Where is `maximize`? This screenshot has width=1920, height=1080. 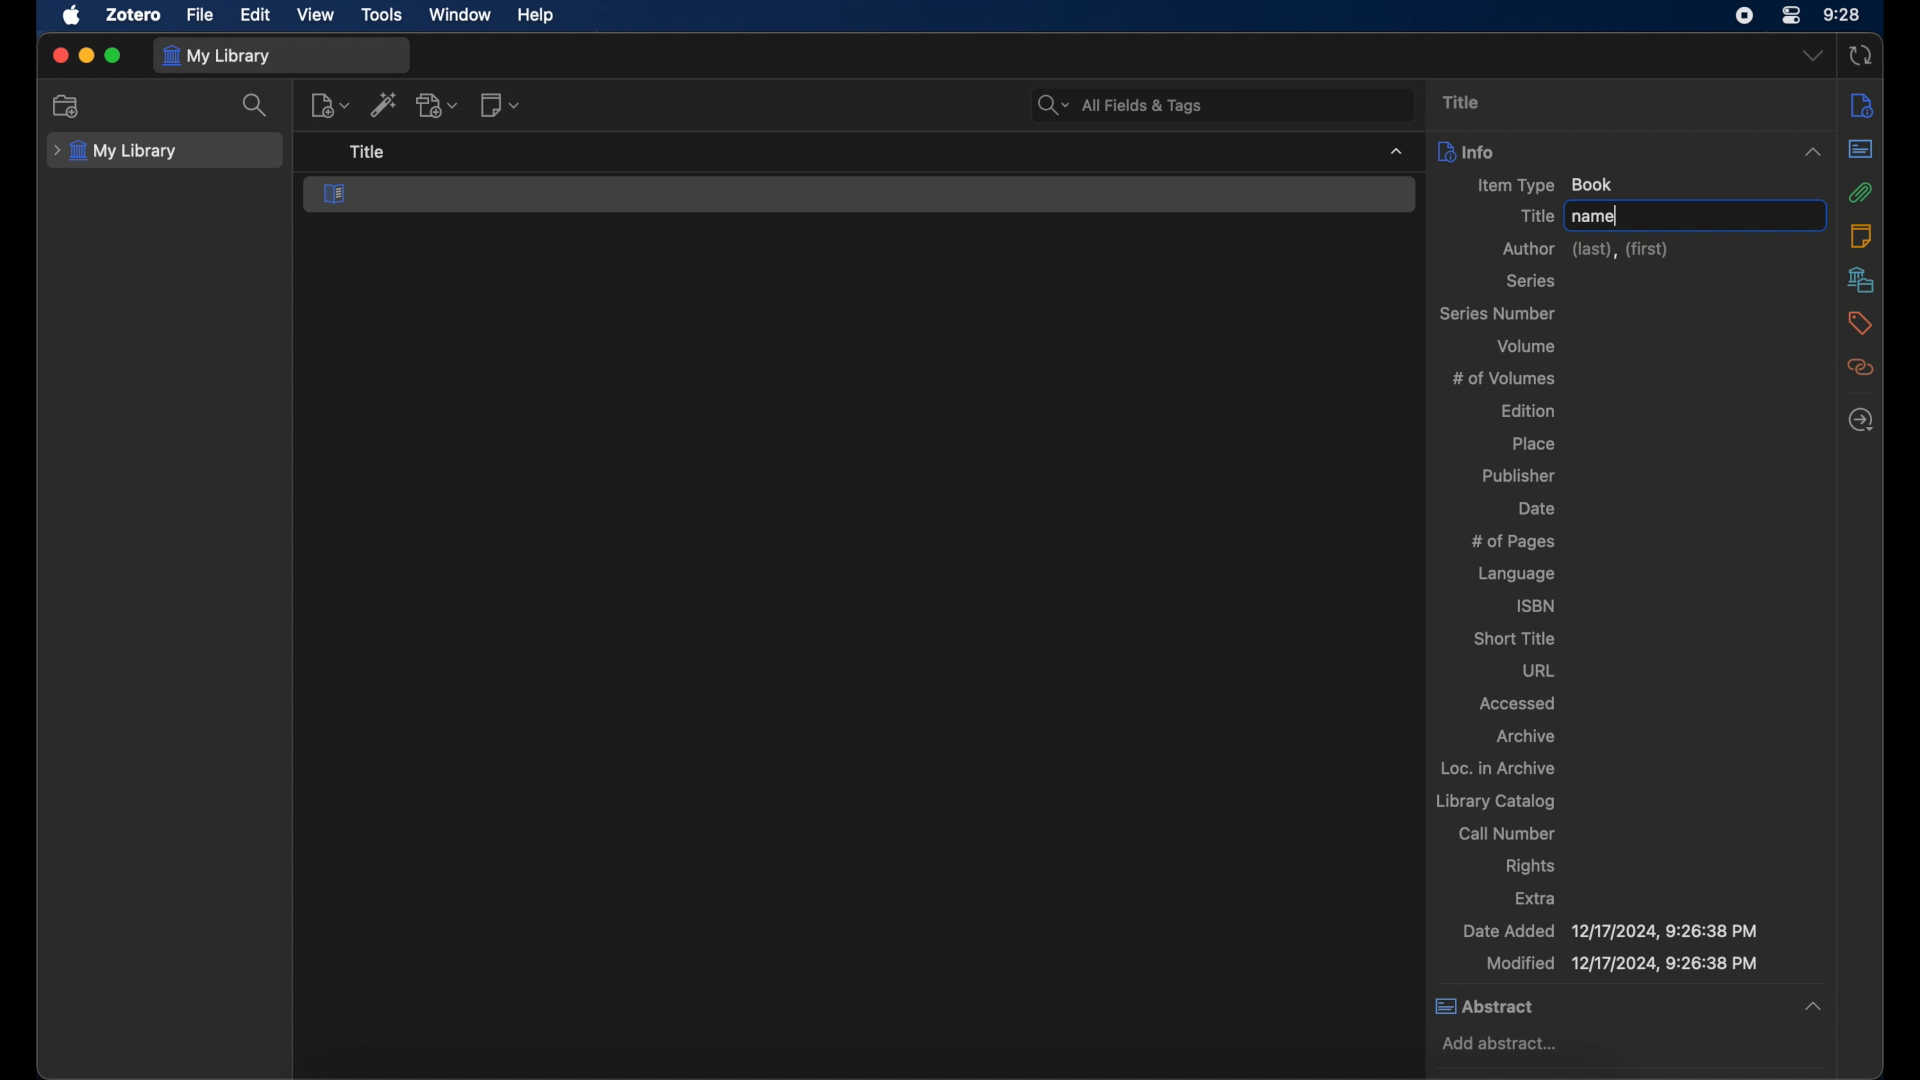 maximize is located at coordinates (114, 55).